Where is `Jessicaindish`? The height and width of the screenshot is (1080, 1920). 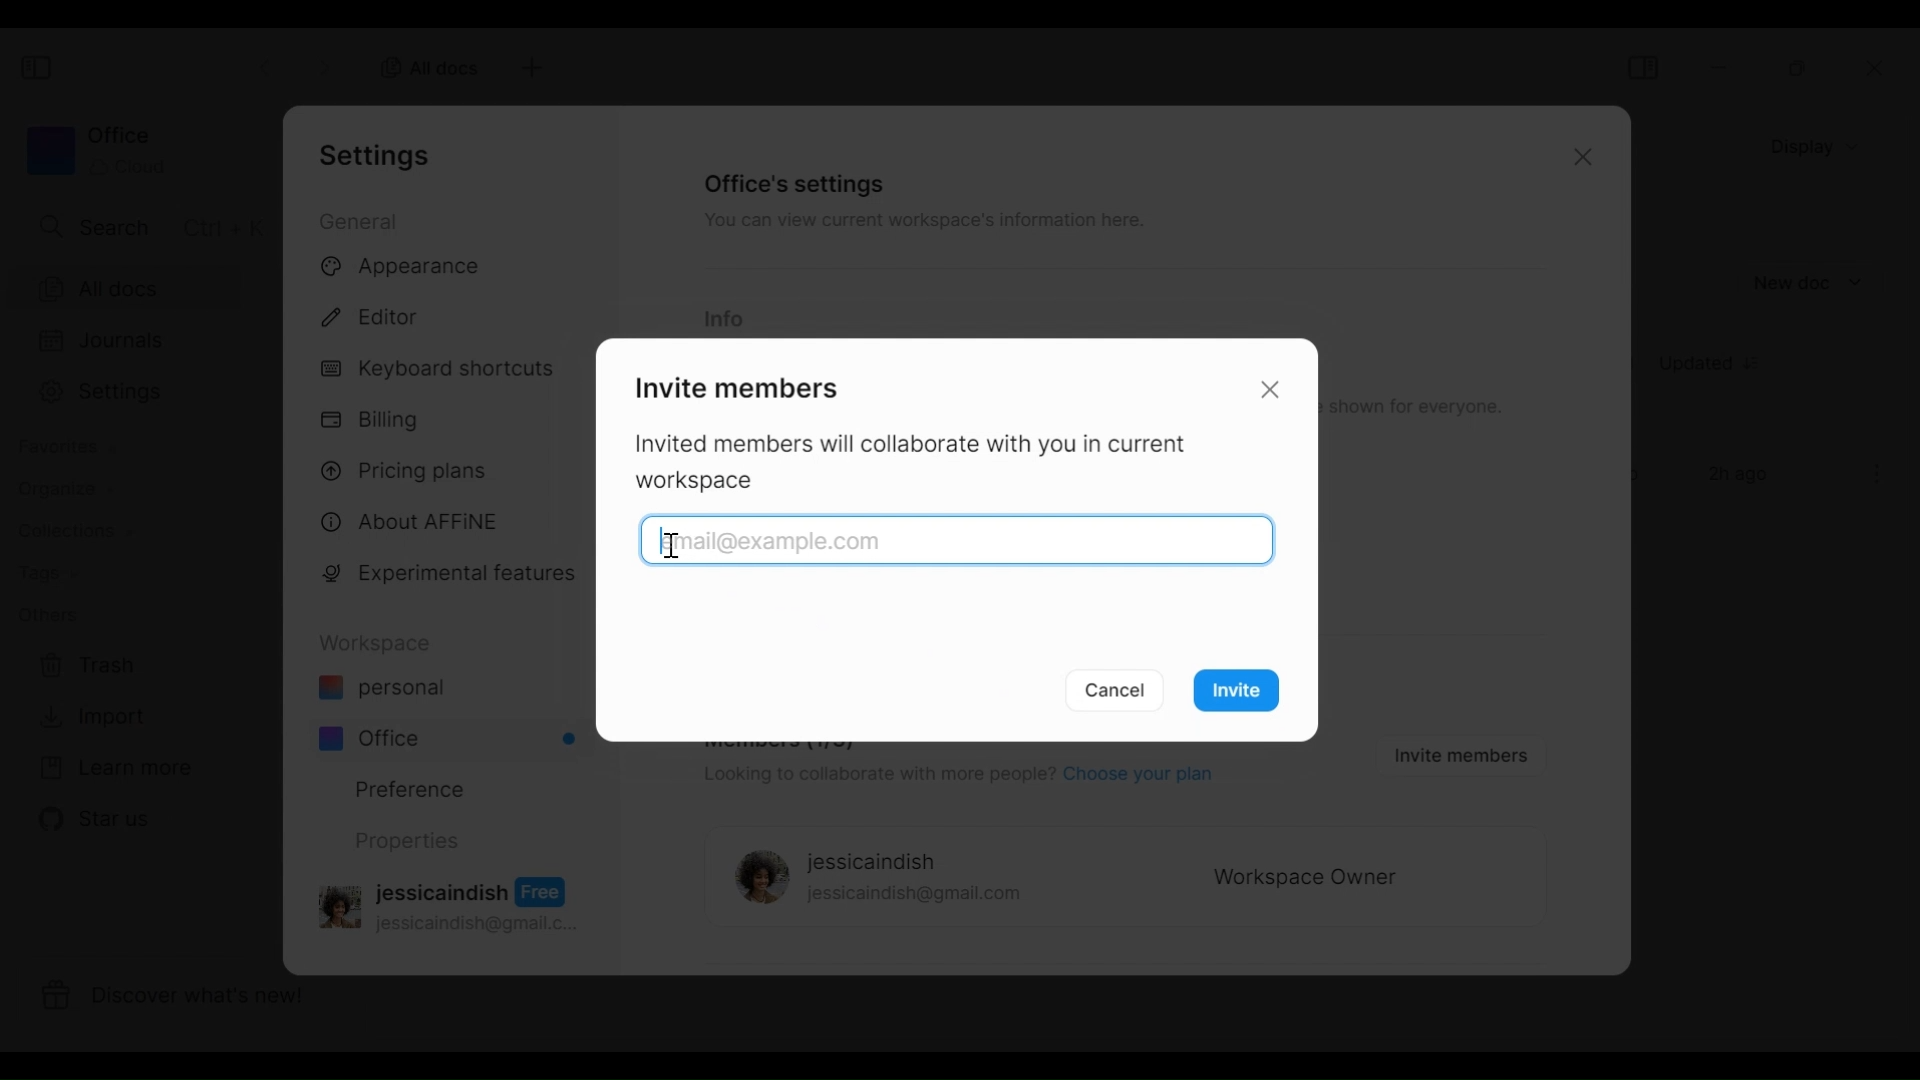
Jessicaindish is located at coordinates (872, 863).